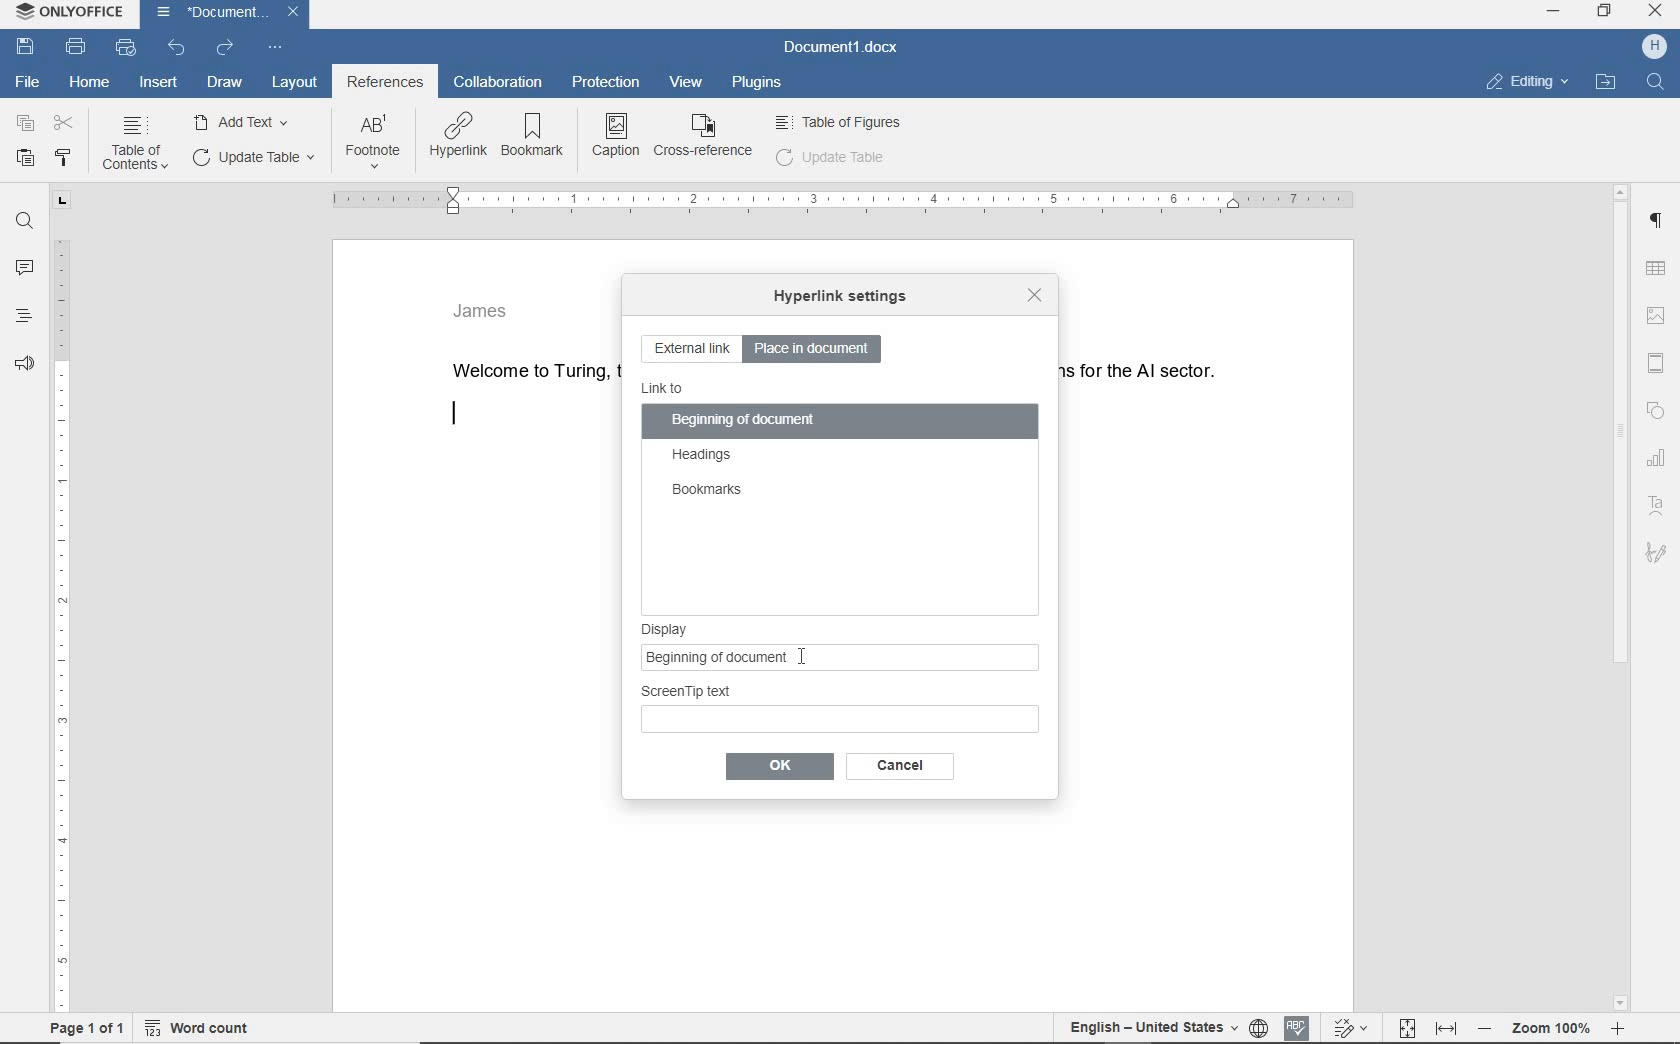  I want to click on Table of figures, so click(839, 120).